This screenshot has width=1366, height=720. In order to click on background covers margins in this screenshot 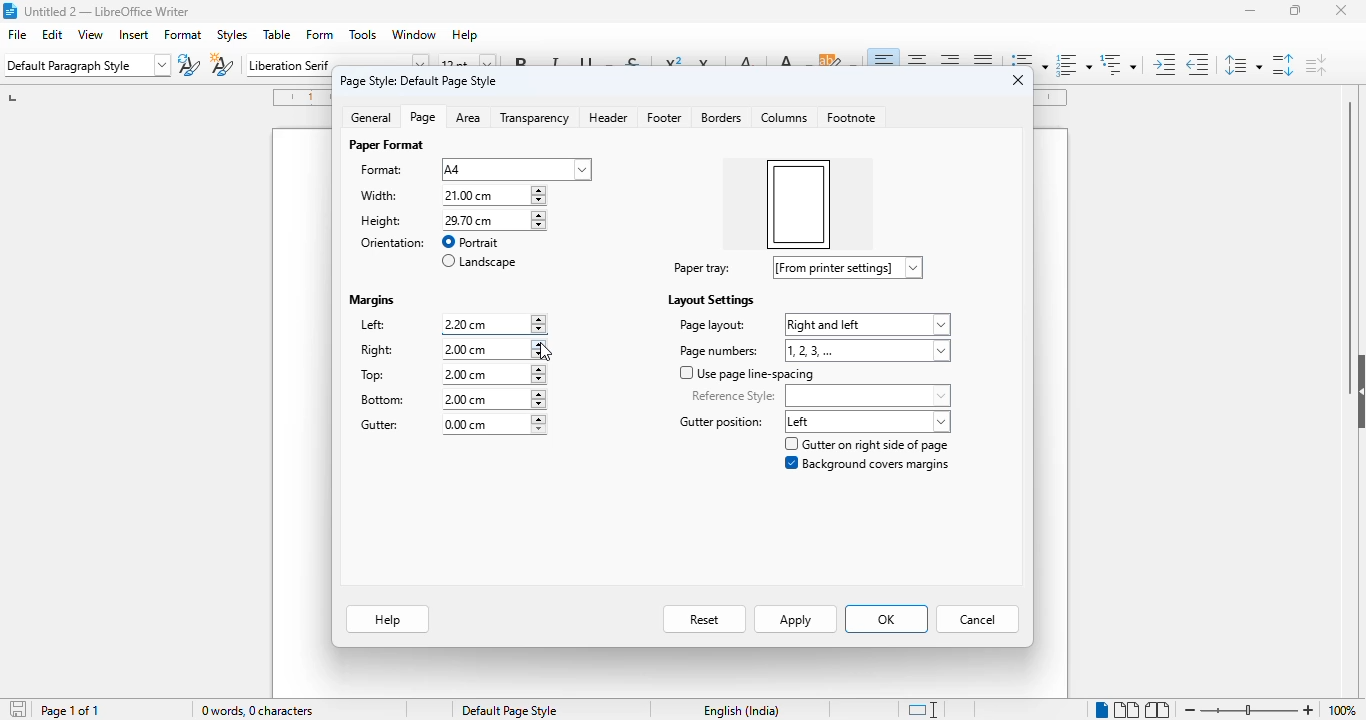, I will do `click(867, 464)`.